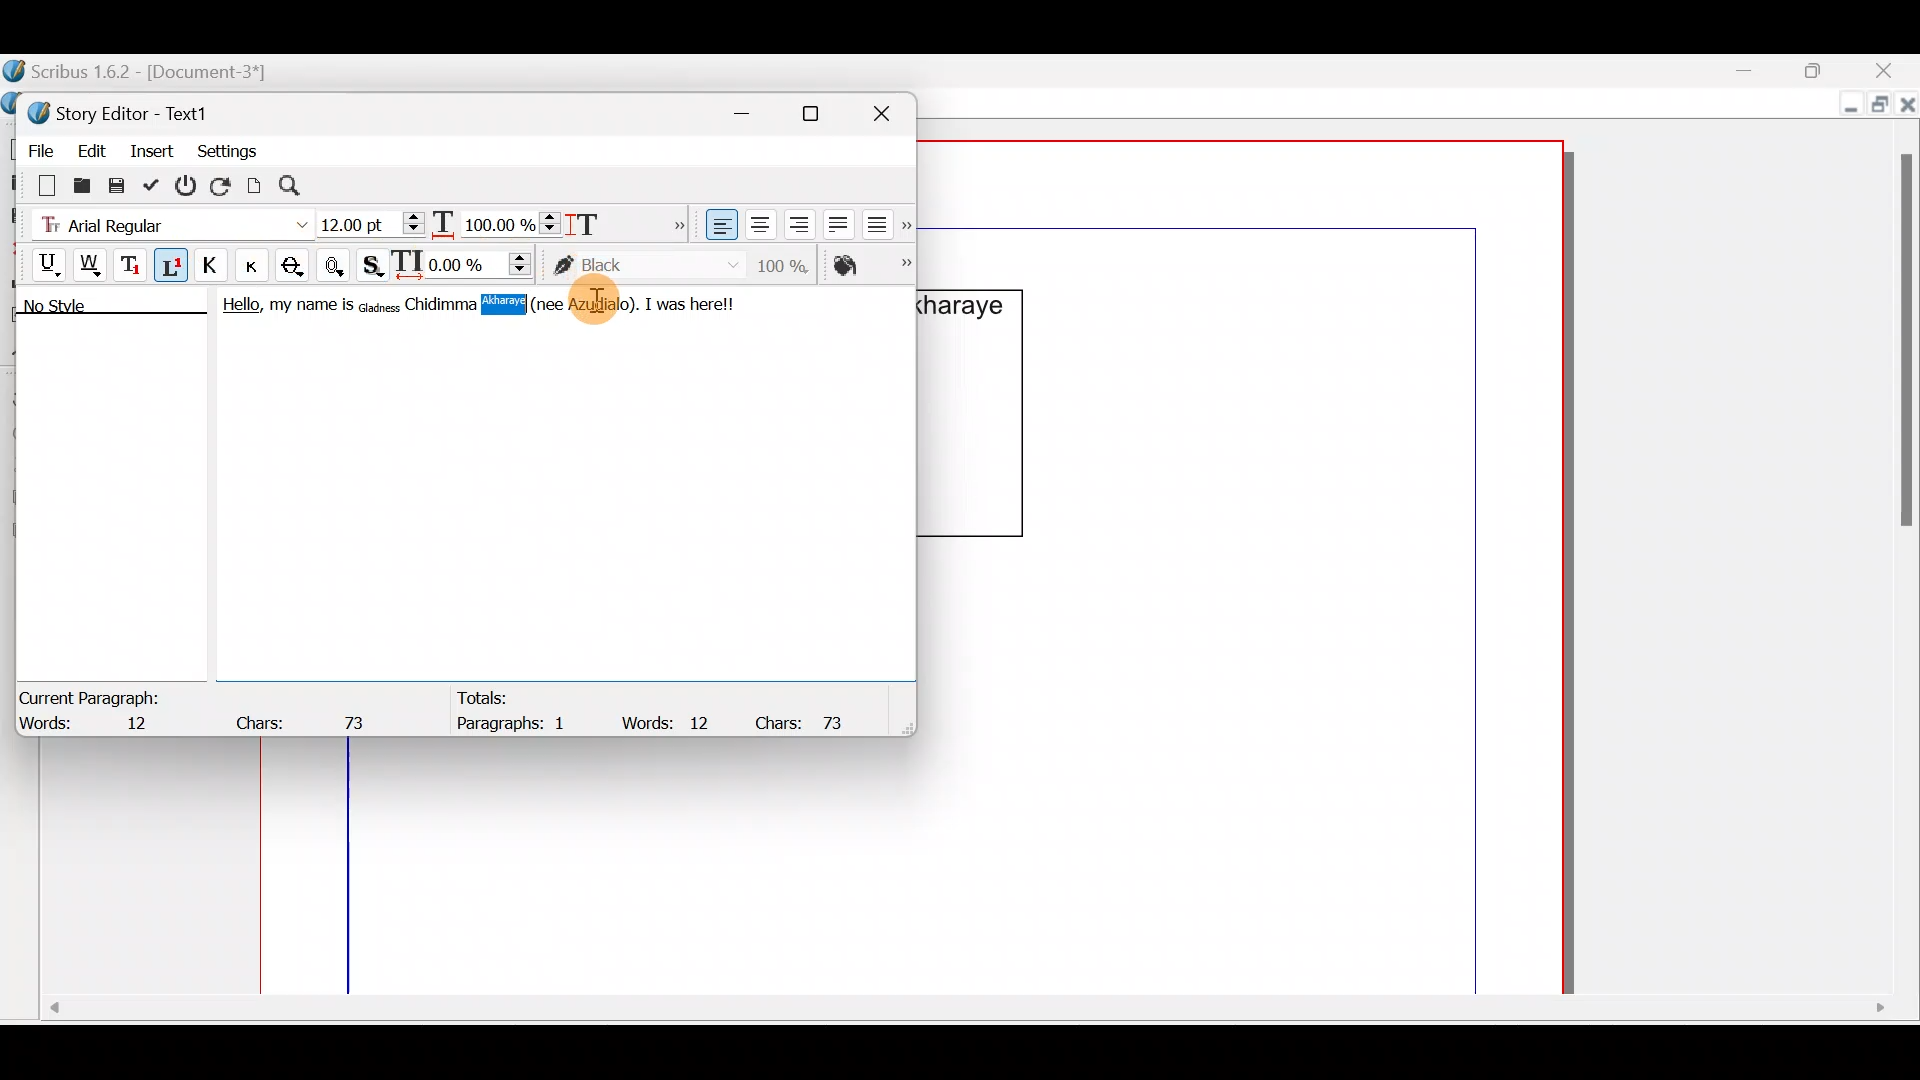  Describe the element at coordinates (92, 264) in the screenshot. I see `Underline words only` at that location.